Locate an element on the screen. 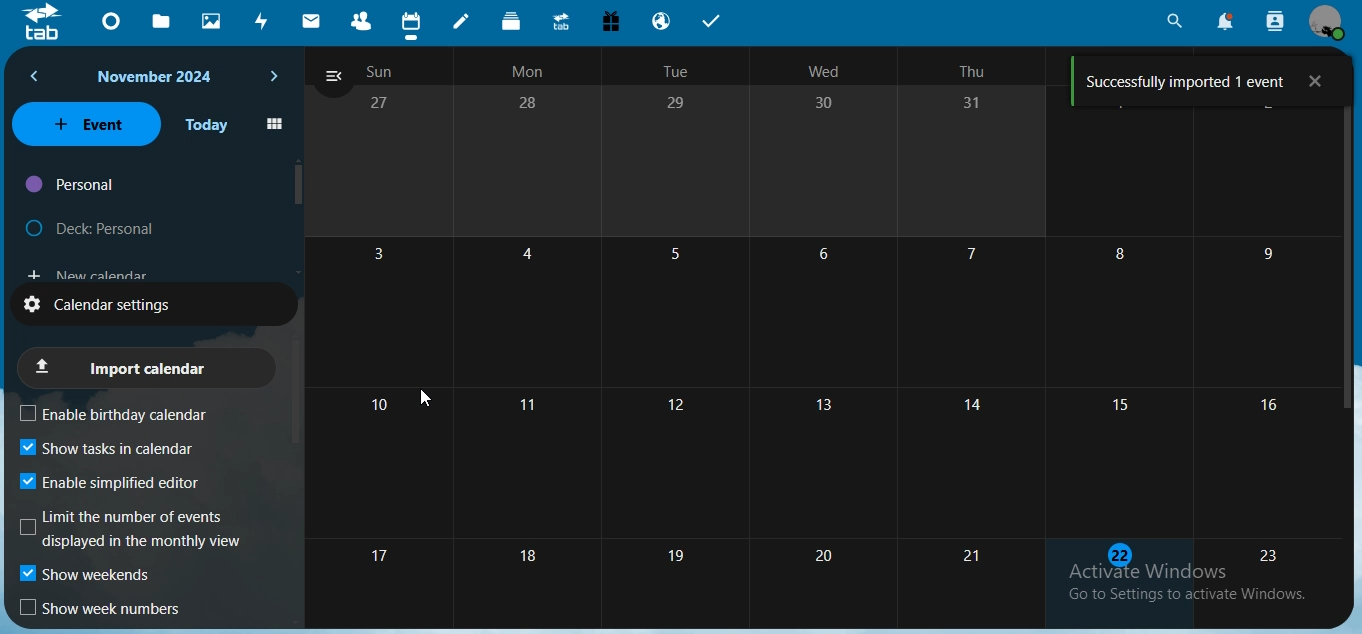  deck personal is located at coordinates (94, 224).